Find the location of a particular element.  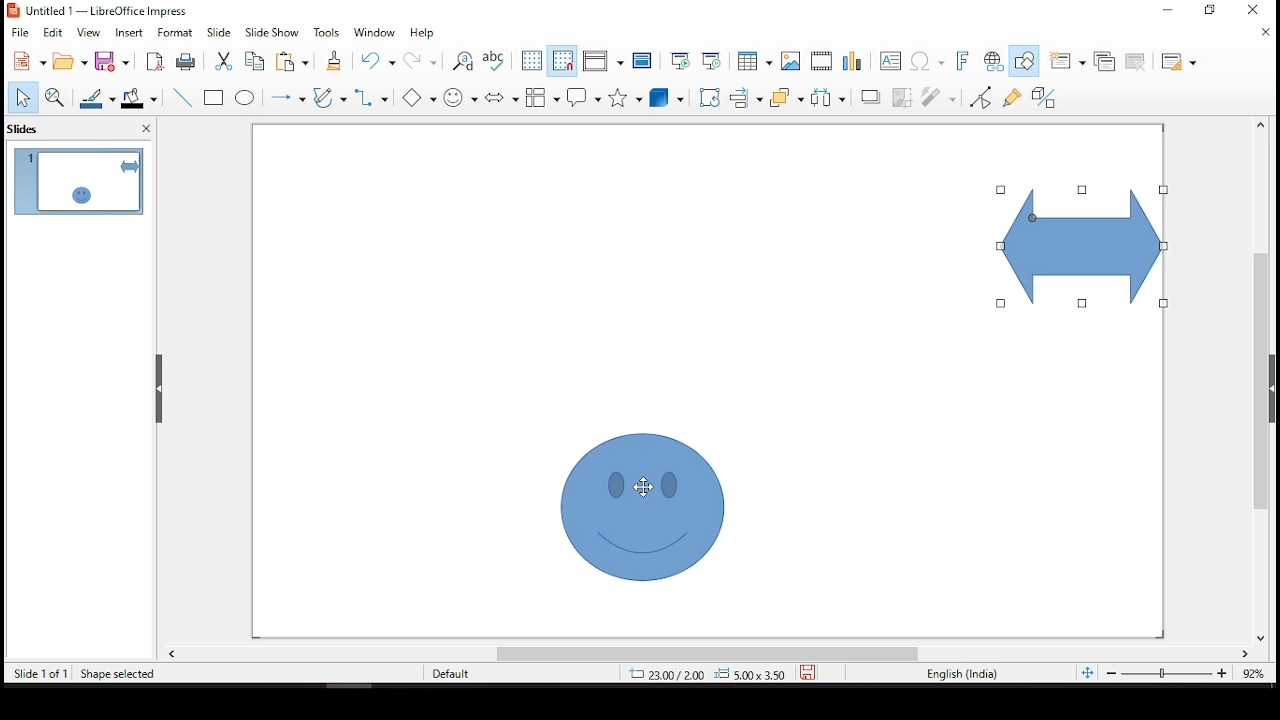

stars and banners is located at coordinates (623, 96).